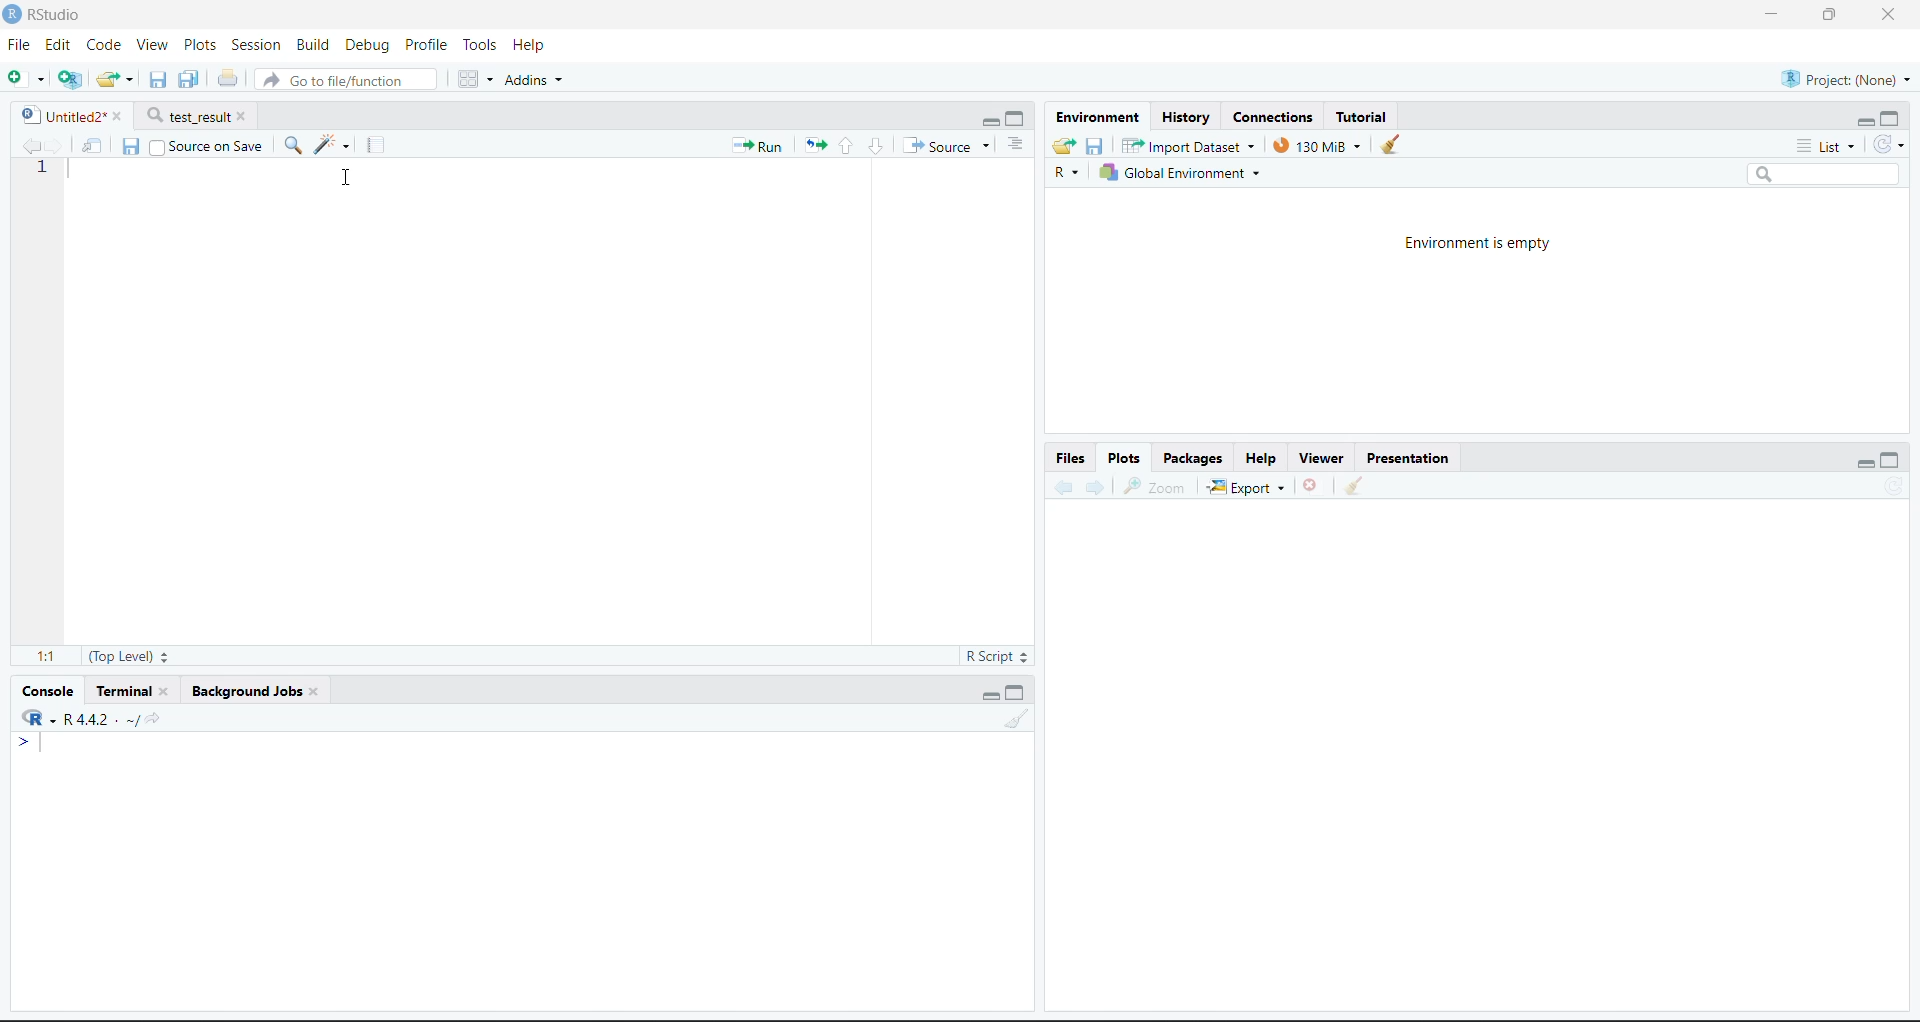  Describe the element at coordinates (1828, 15) in the screenshot. I see `Maximize` at that location.